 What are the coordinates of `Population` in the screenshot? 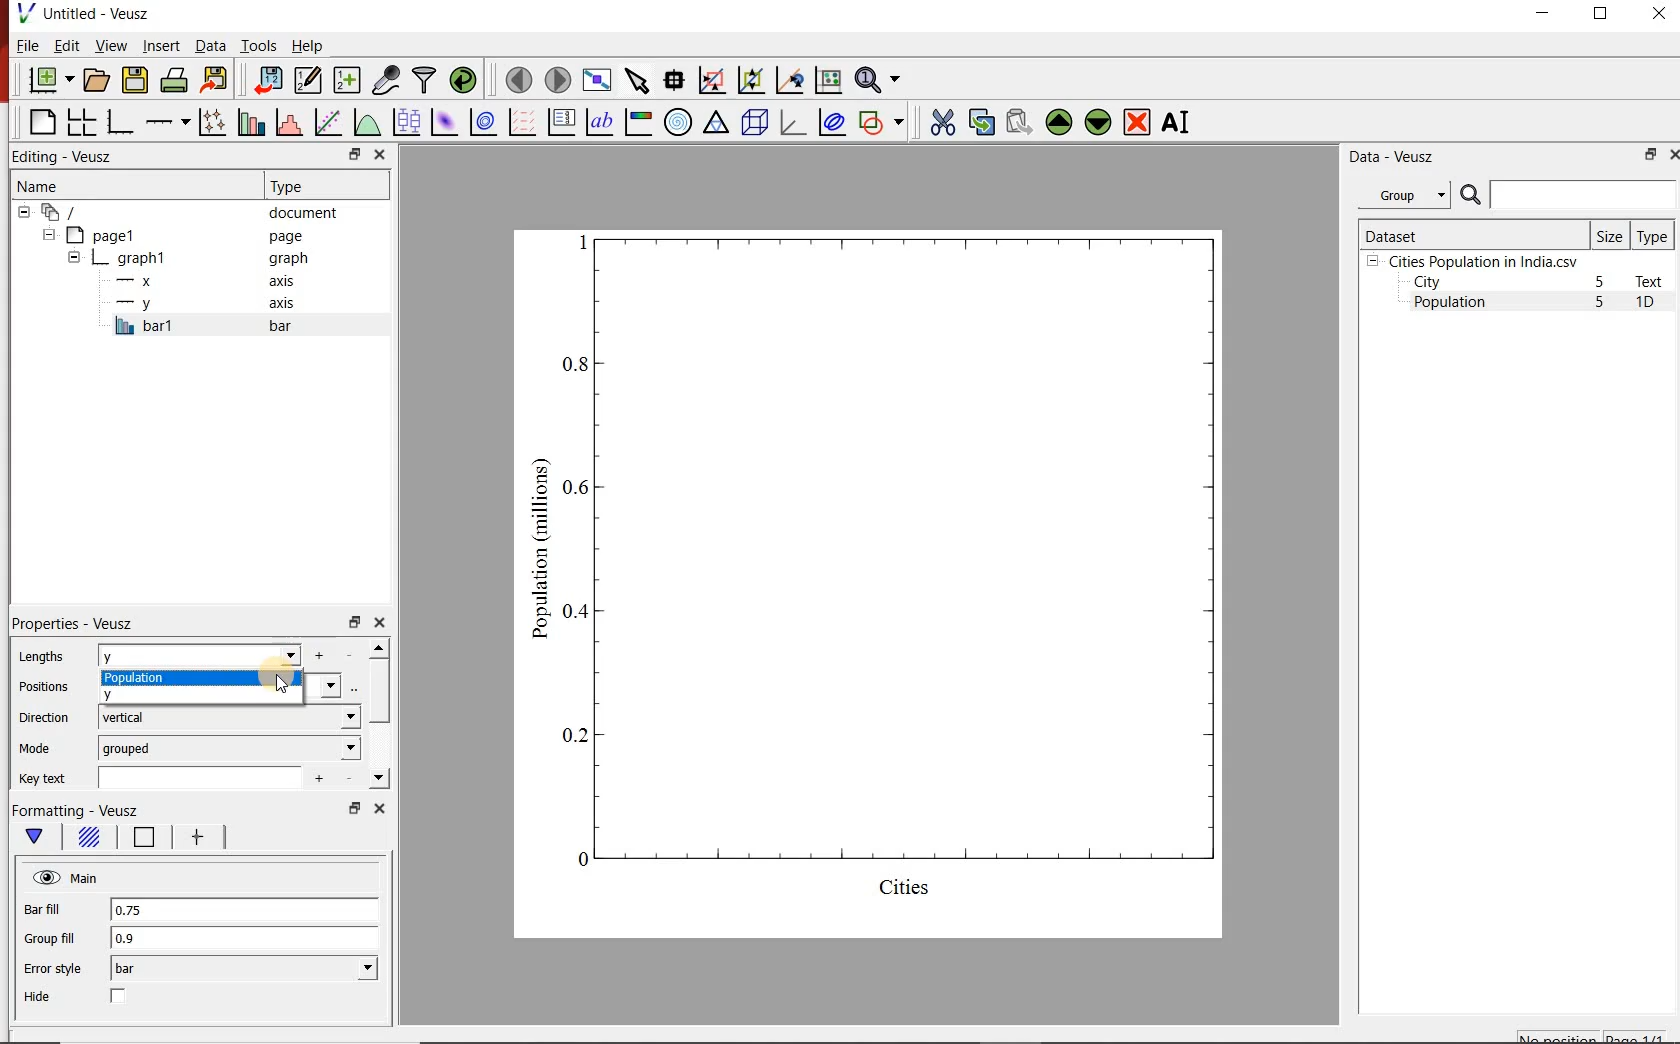 It's located at (1450, 304).